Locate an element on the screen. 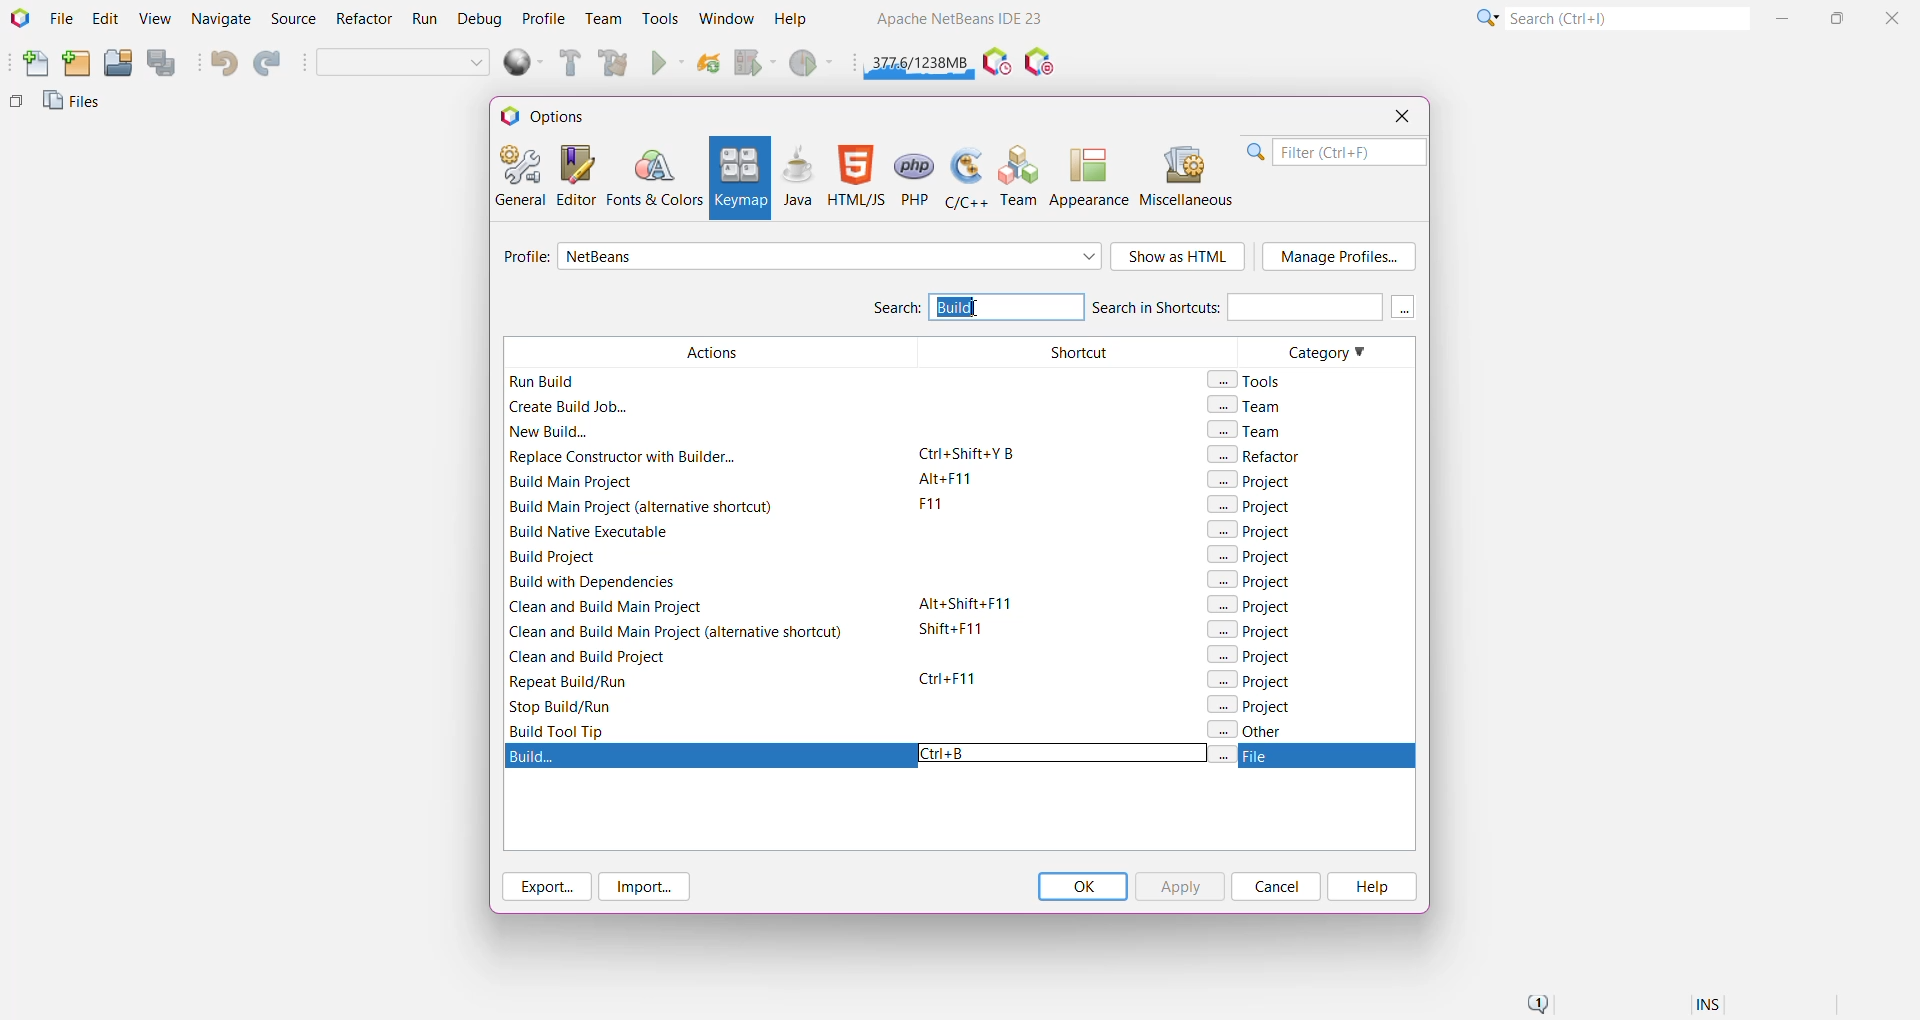  Filter is located at coordinates (1336, 152).